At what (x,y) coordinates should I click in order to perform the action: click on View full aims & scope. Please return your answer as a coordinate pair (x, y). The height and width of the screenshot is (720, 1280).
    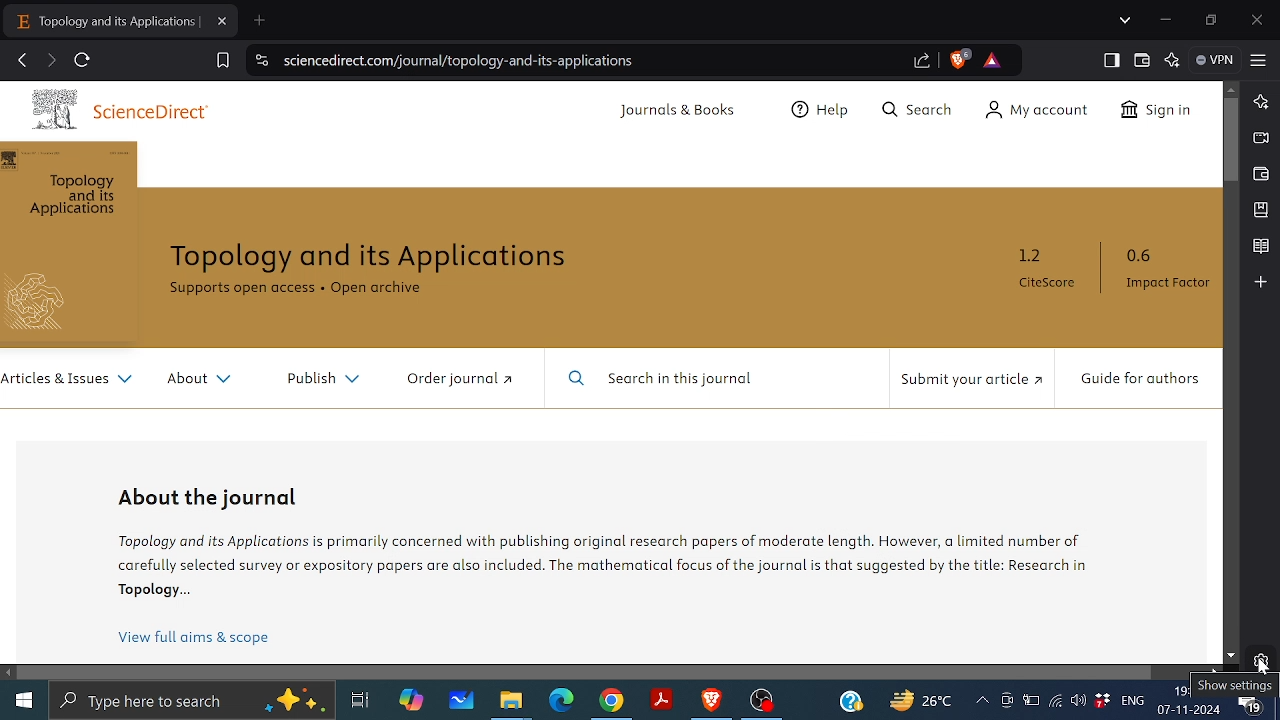
    Looking at the image, I should click on (199, 636).